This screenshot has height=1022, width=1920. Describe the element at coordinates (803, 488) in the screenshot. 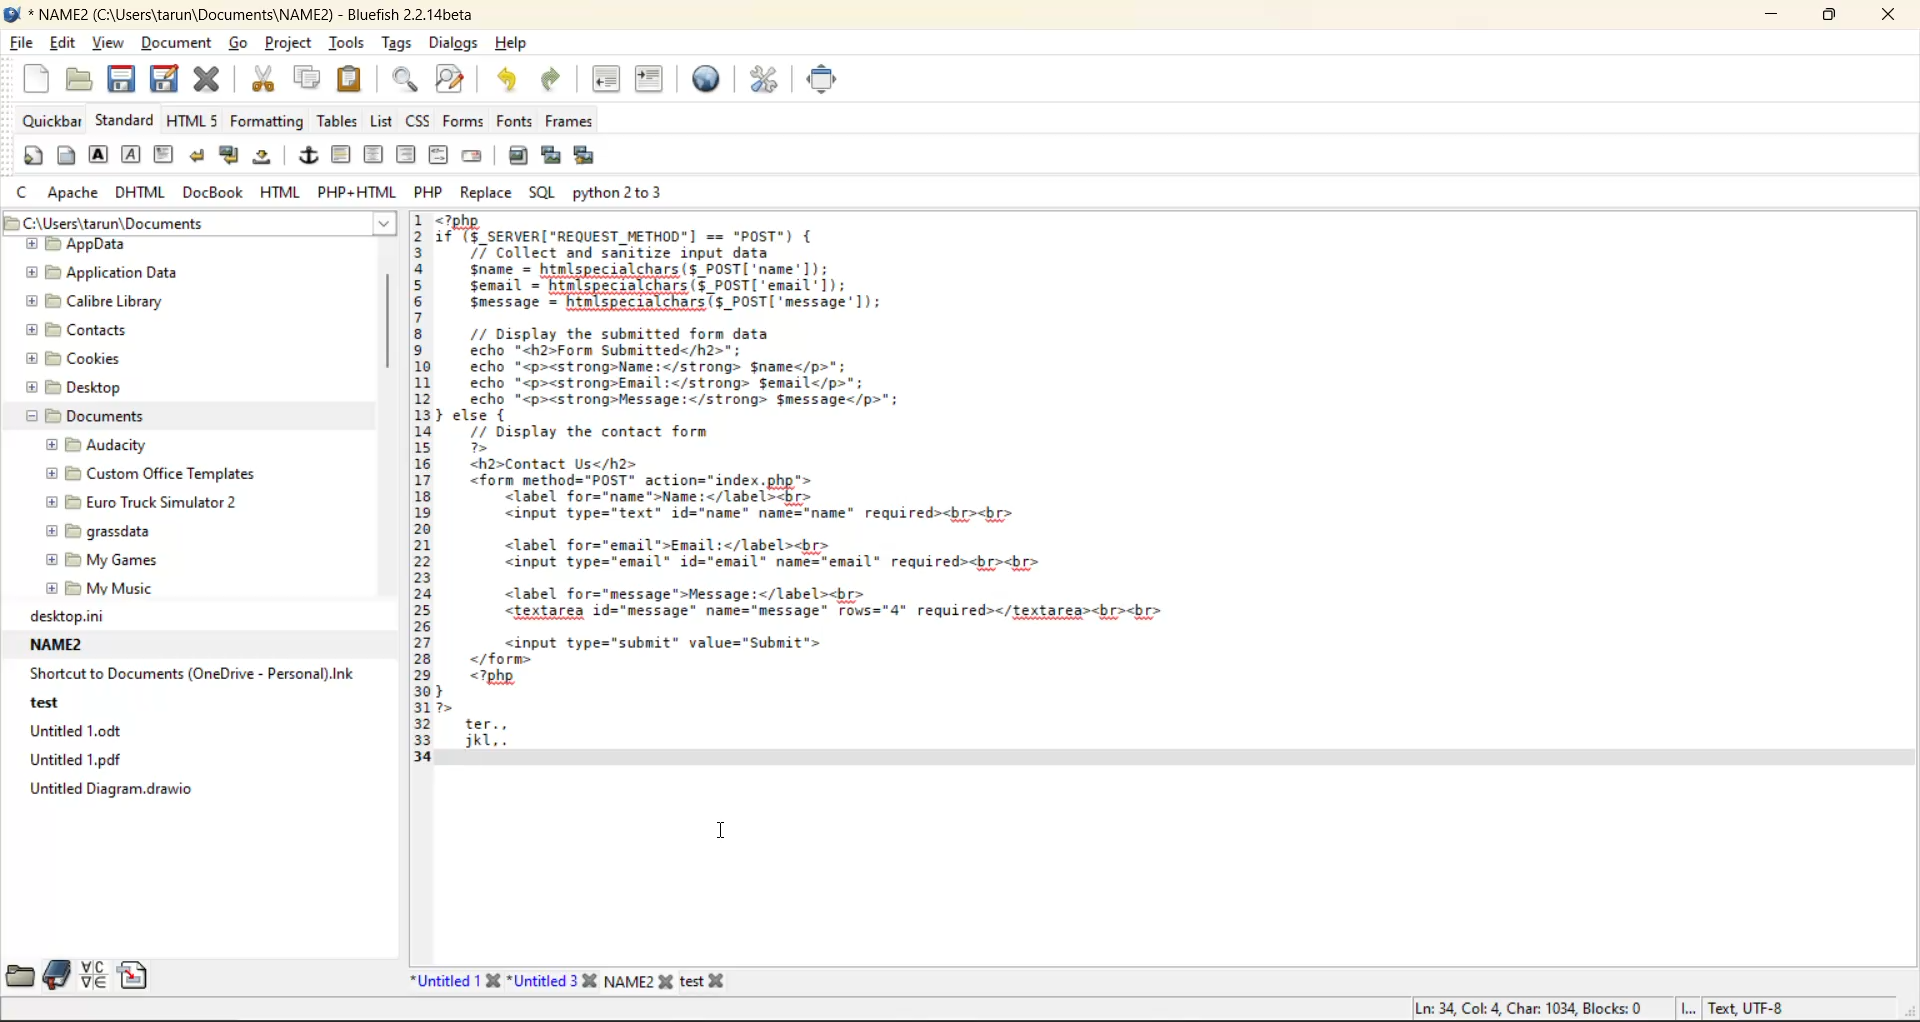

I see `code editor` at that location.